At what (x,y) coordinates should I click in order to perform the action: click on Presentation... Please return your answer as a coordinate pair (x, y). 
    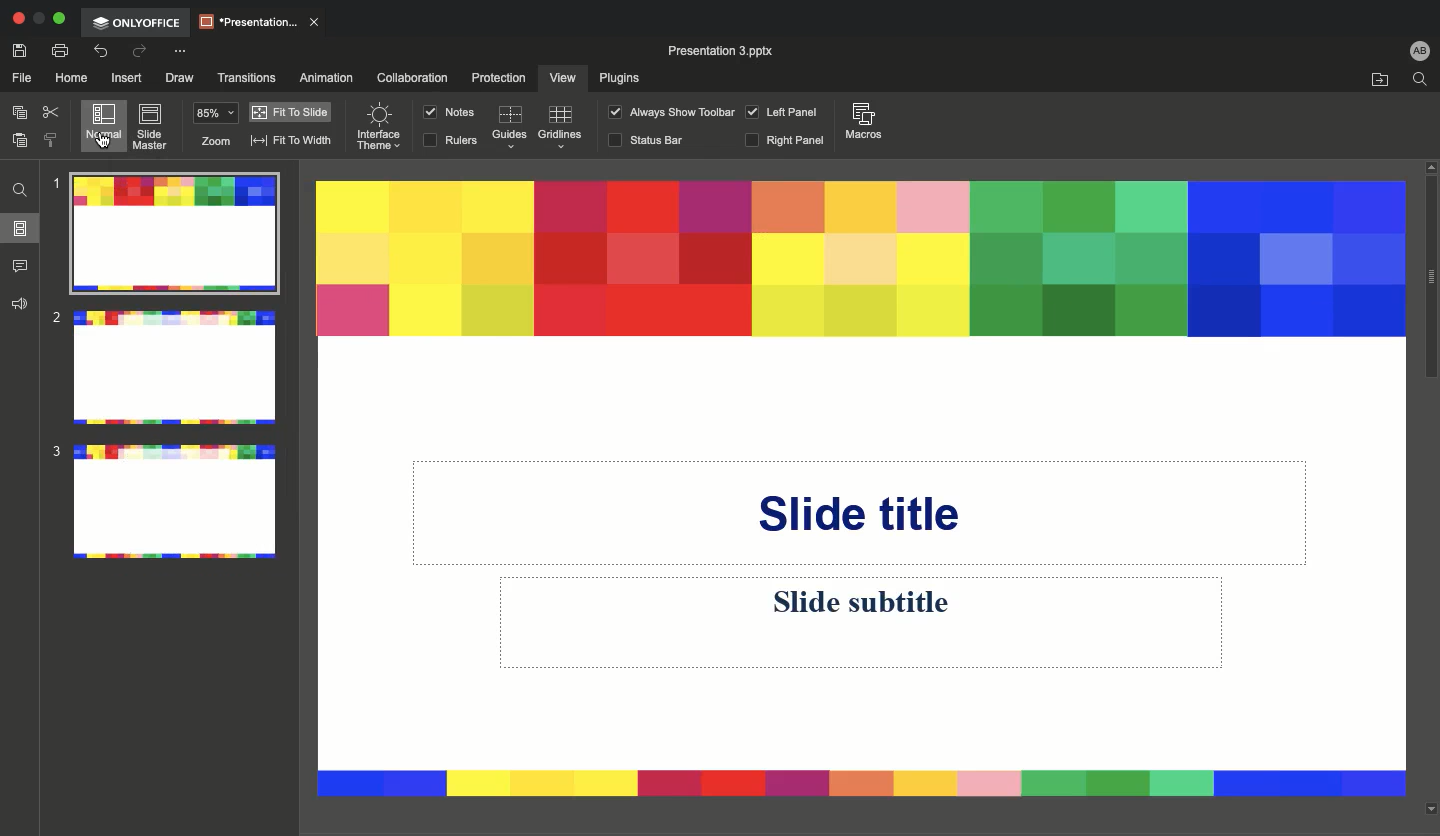
    Looking at the image, I should click on (259, 20).